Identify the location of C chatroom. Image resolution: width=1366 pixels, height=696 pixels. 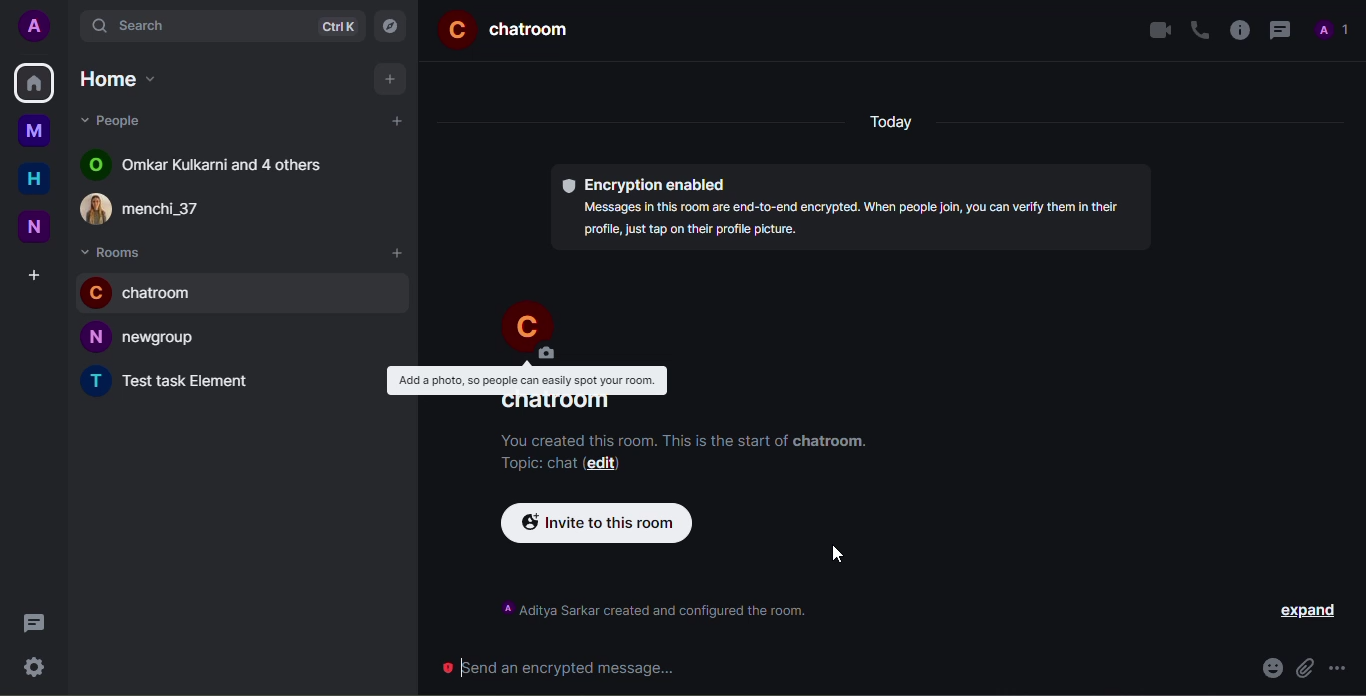
(165, 295).